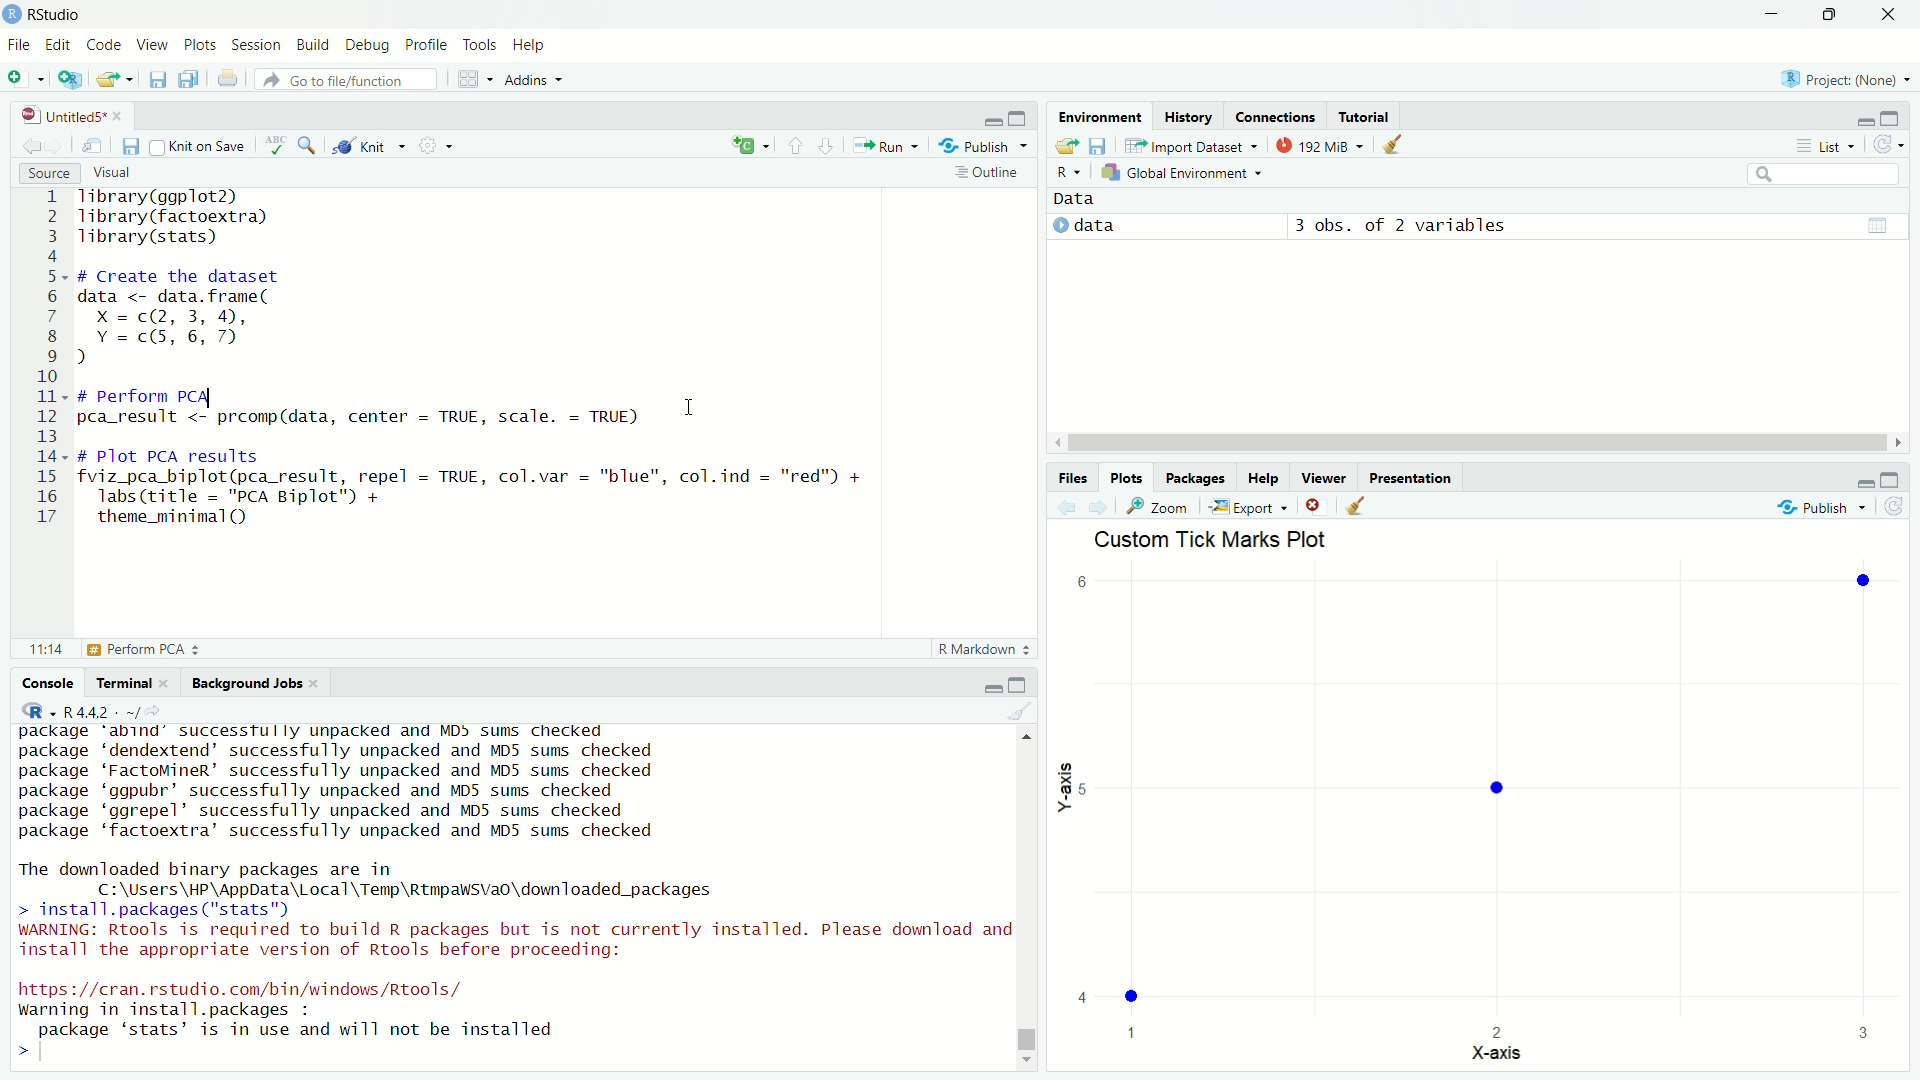 This screenshot has width=1920, height=1080. Describe the element at coordinates (1160, 506) in the screenshot. I see `zoom` at that location.